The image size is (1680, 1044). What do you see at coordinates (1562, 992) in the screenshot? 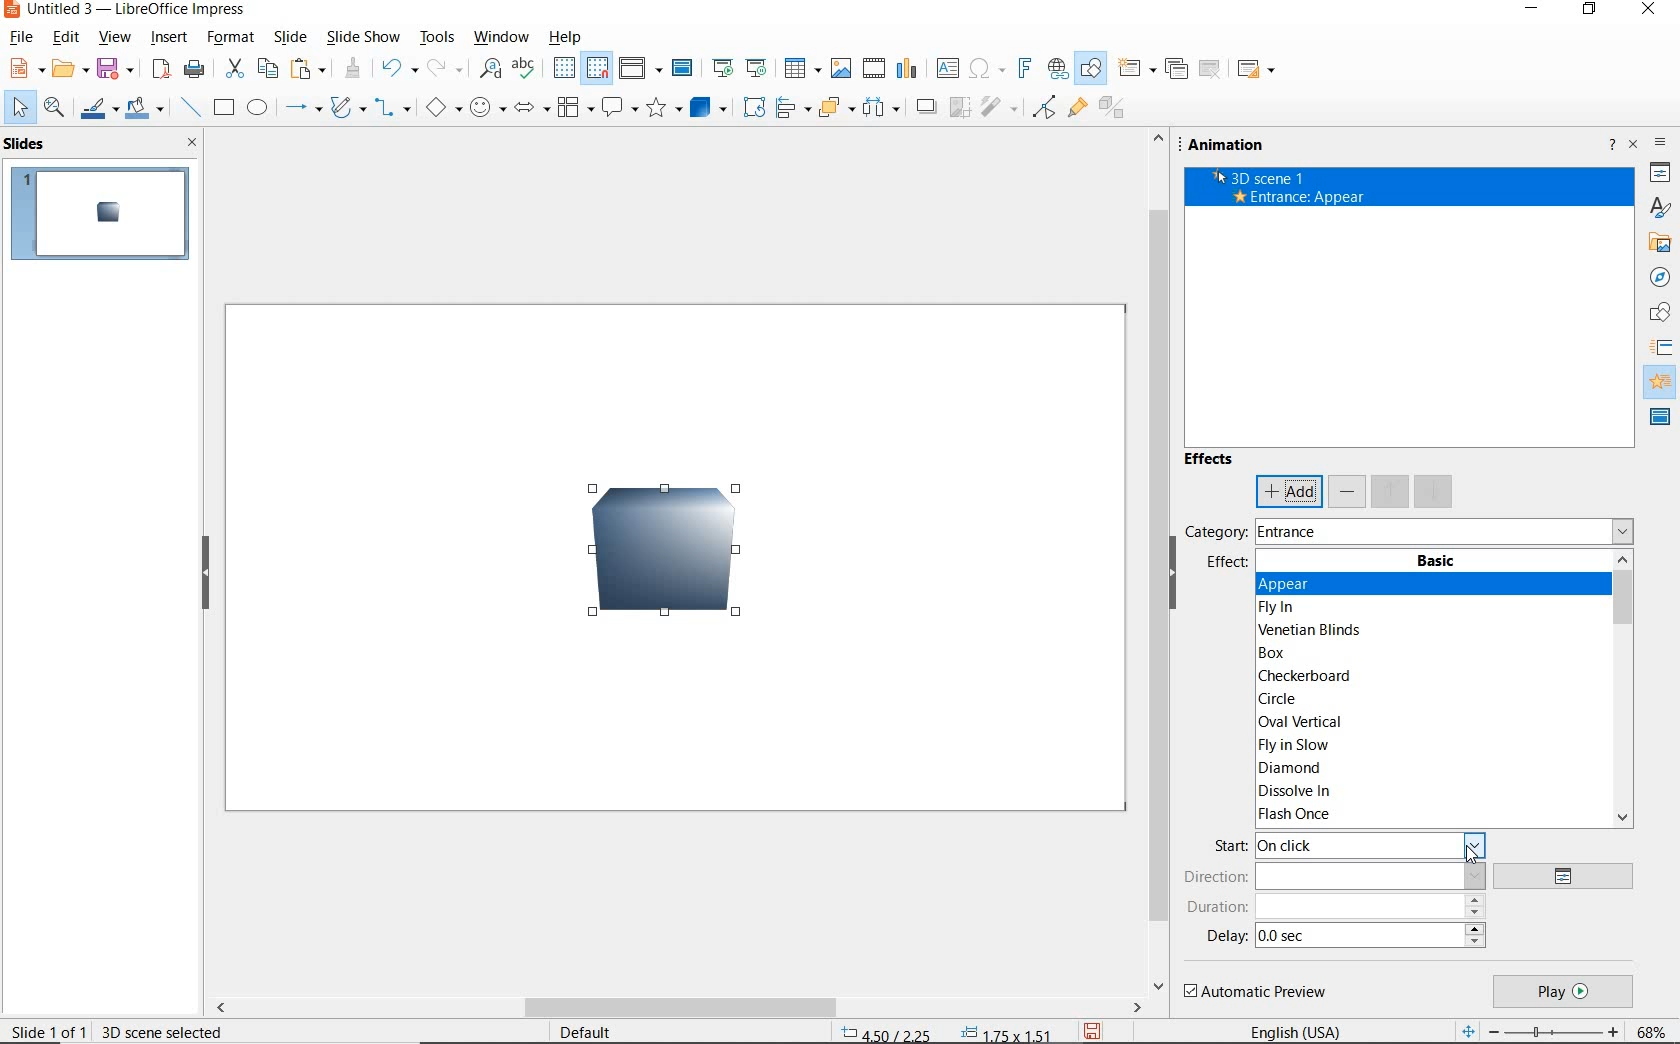
I see `play` at bounding box center [1562, 992].